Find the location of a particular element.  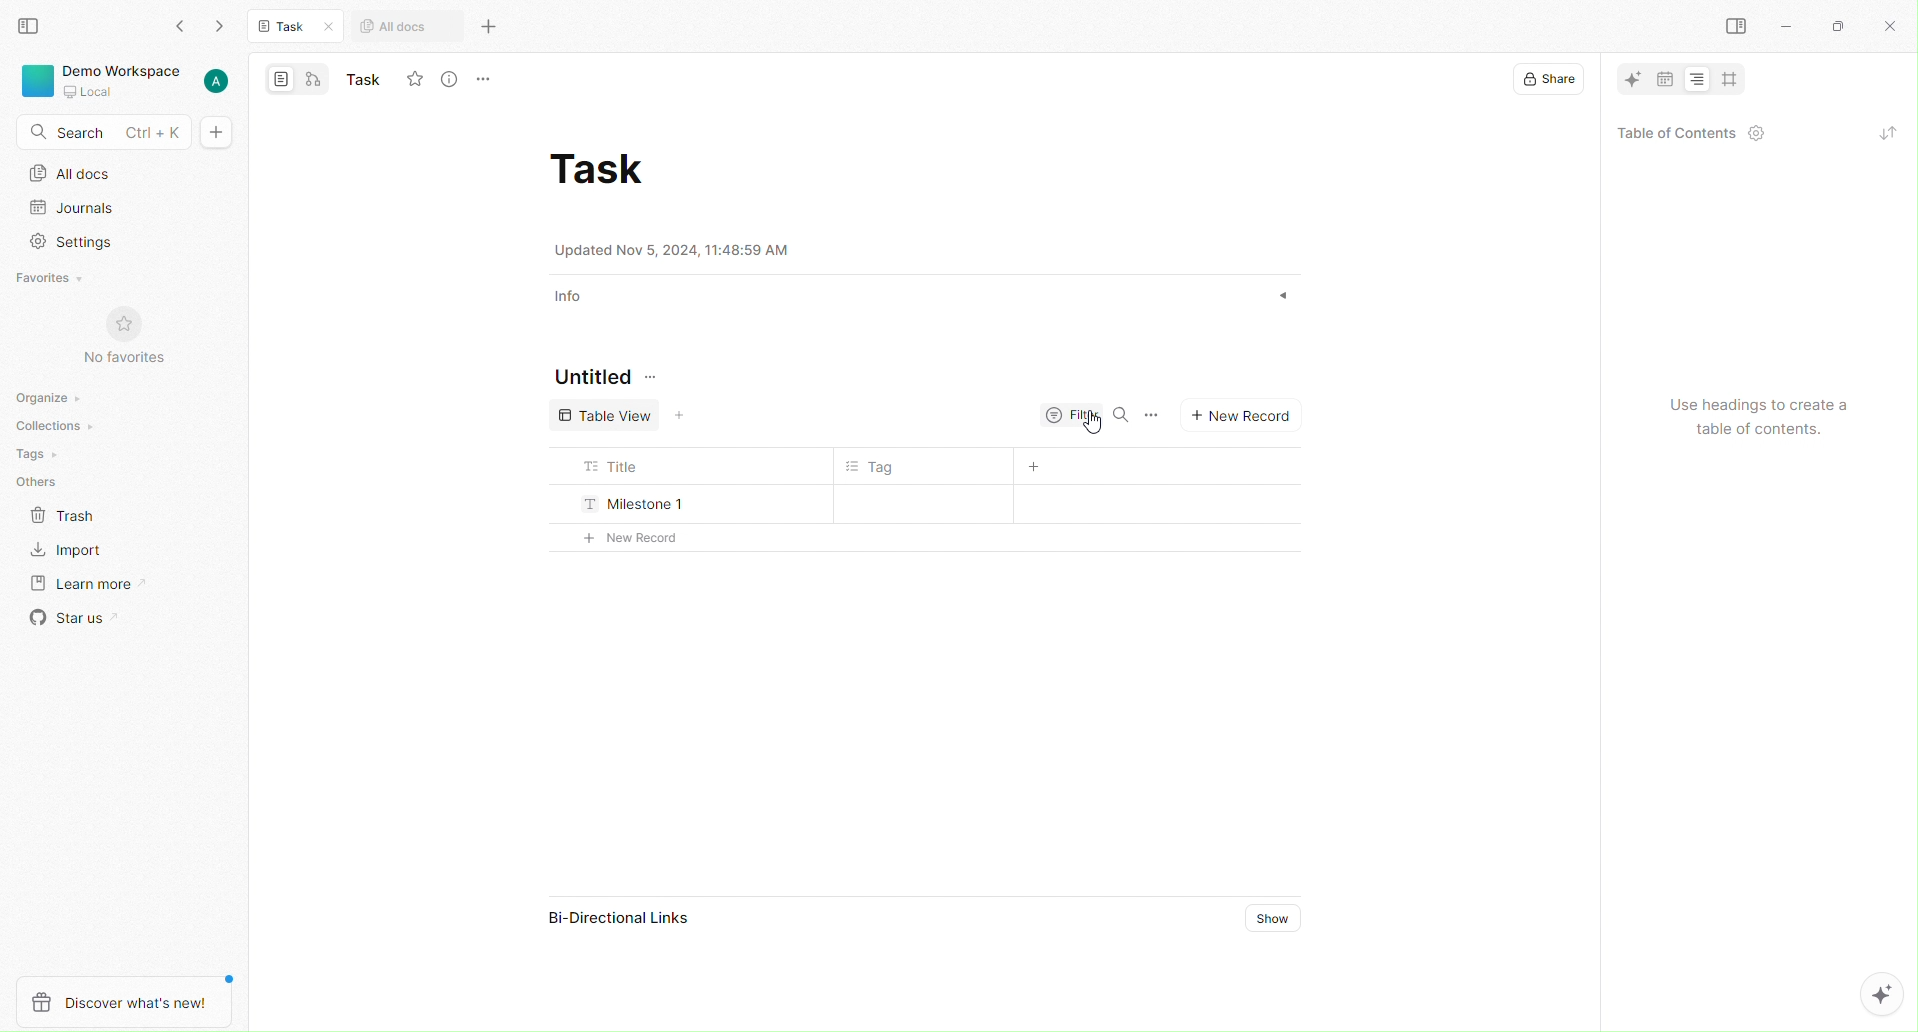

Trash is located at coordinates (62, 518).